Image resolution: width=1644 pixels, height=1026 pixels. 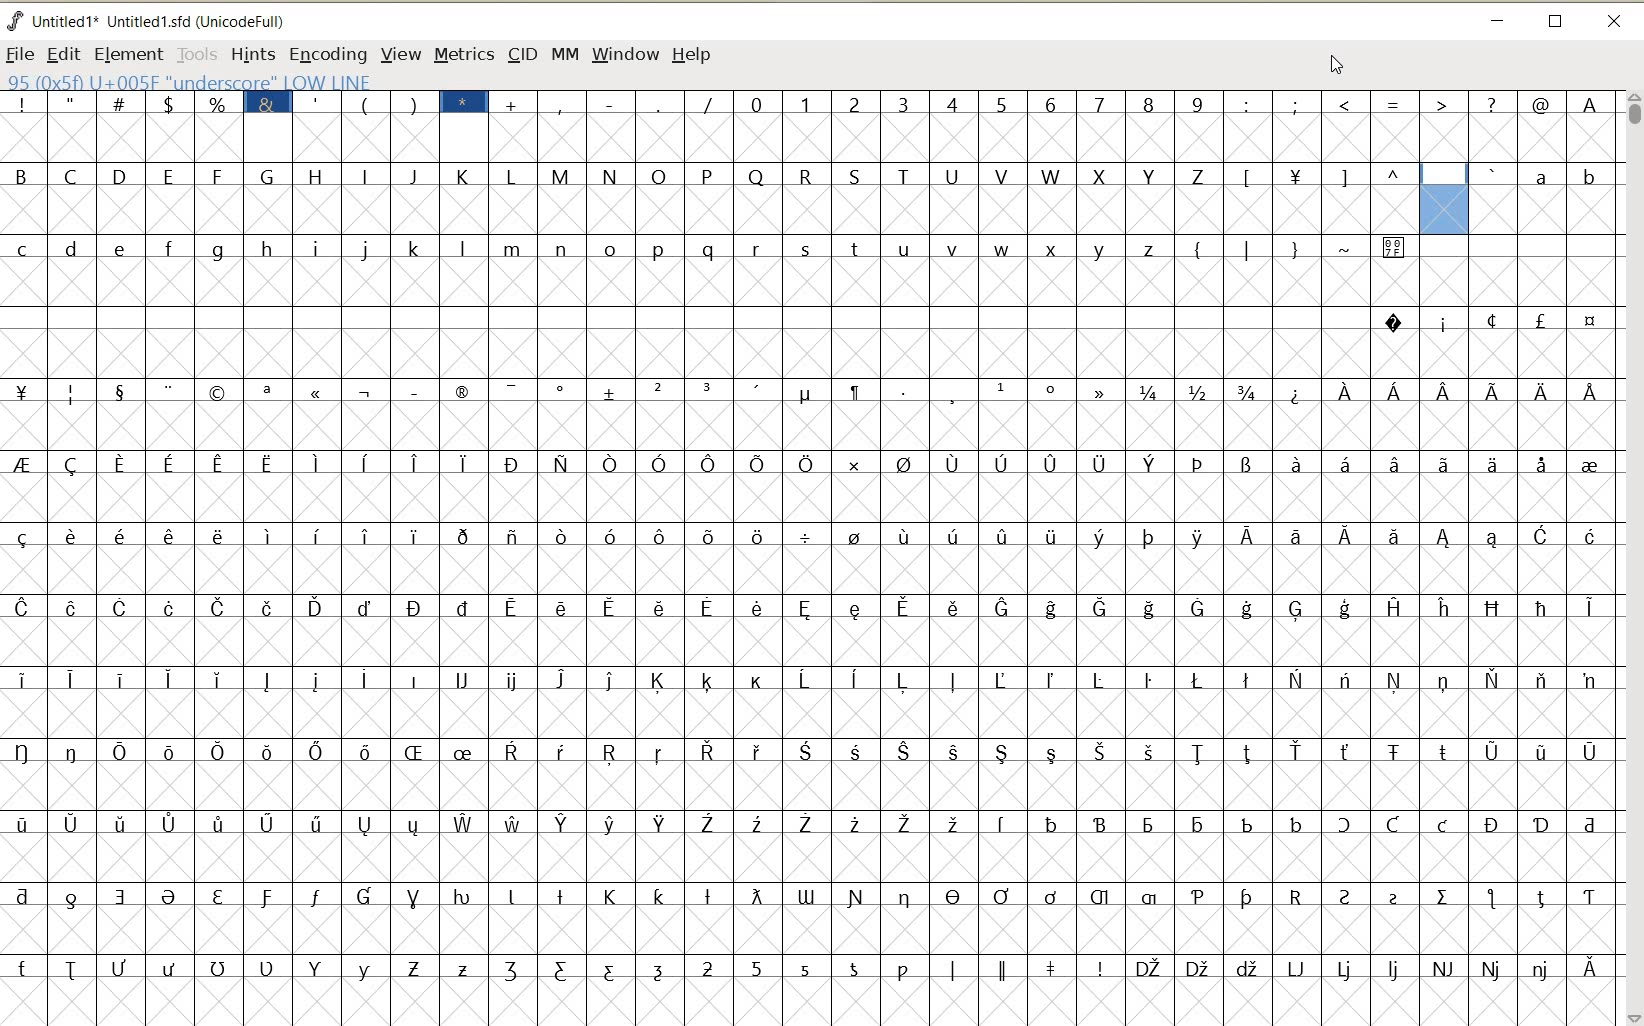 What do you see at coordinates (163, 21) in the screenshot?
I see `Untitled1*Untitled1.sfd (UnicodeFull)` at bounding box center [163, 21].